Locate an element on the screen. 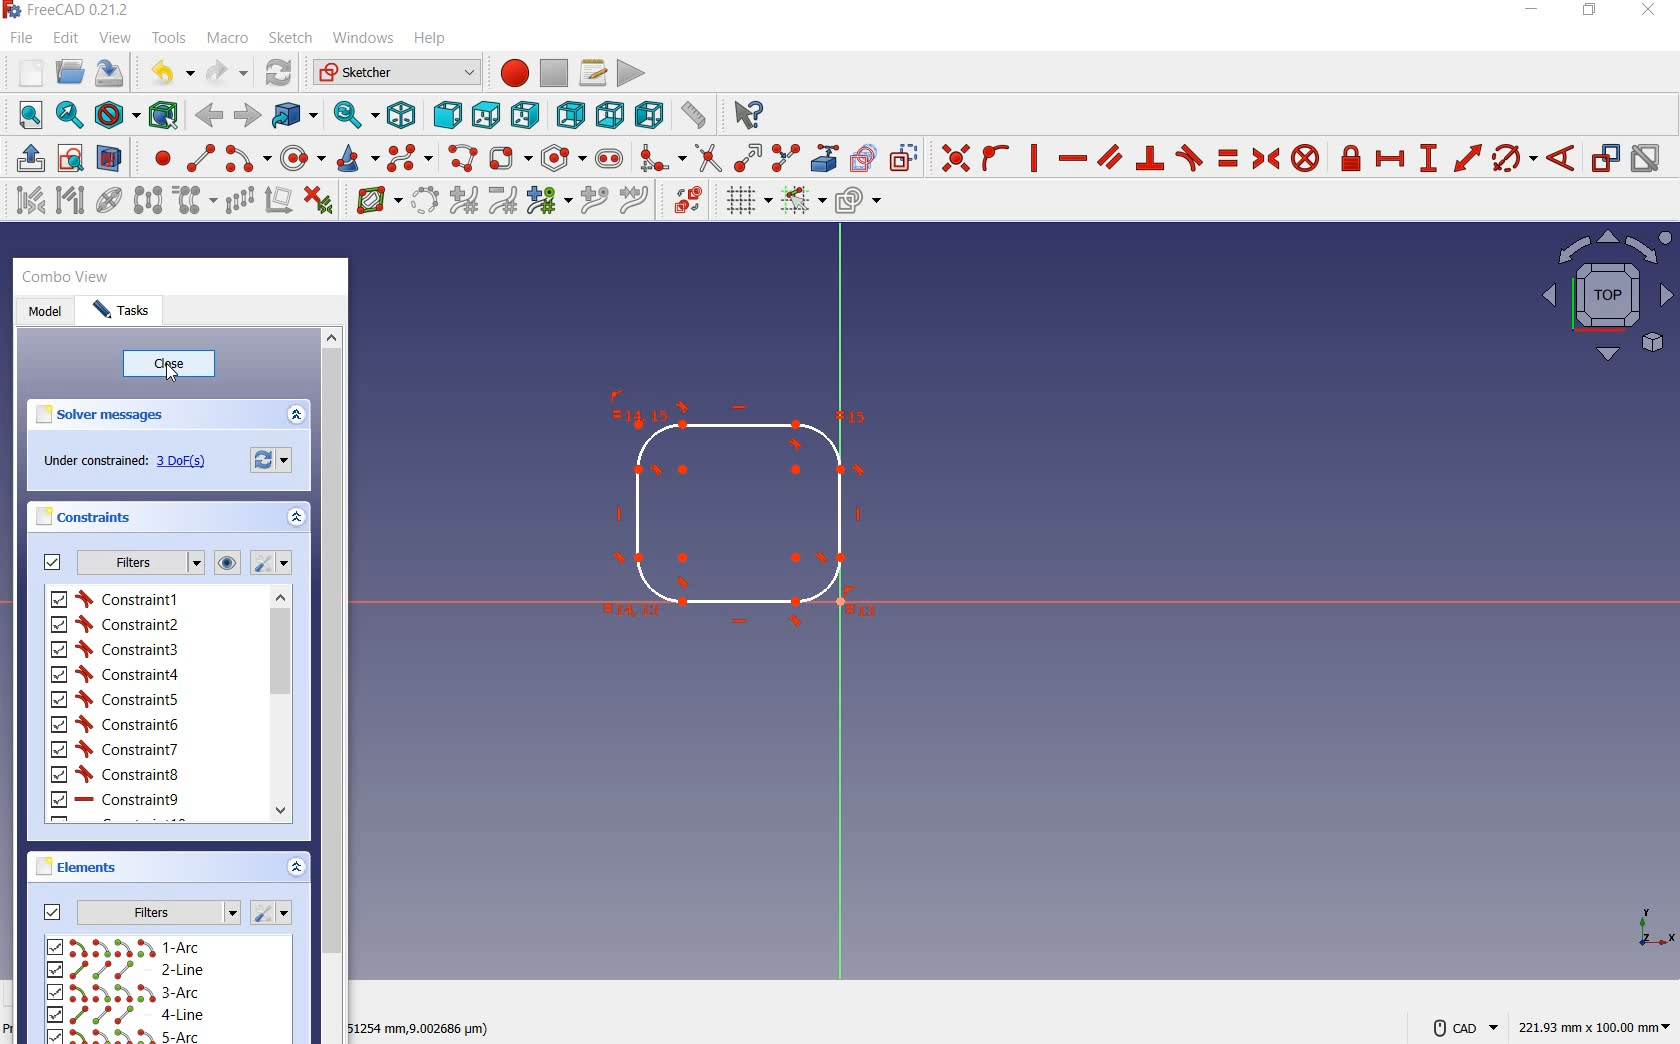 The width and height of the screenshot is (1680, 1044). isometric is located at coordinates (404, 116).